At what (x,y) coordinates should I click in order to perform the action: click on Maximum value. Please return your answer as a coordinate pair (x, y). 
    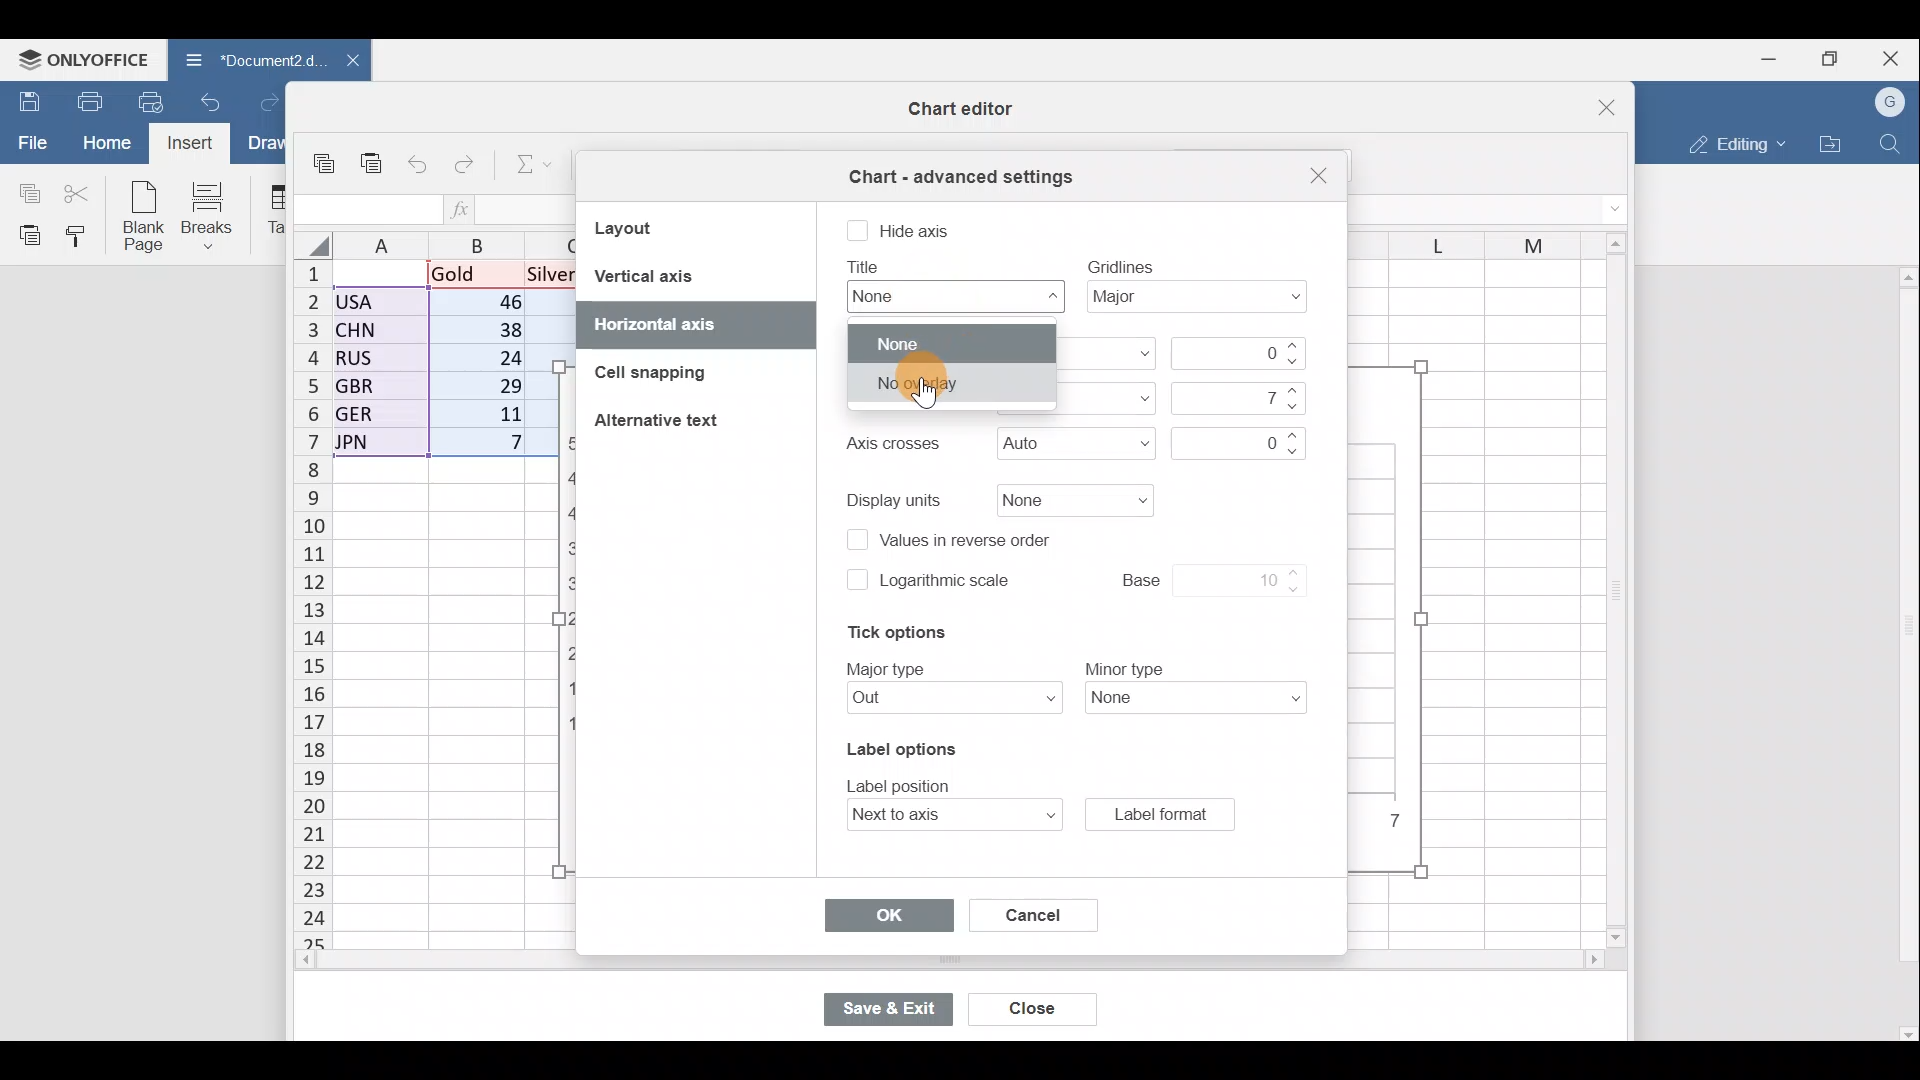
    Looking at the image, I should click on (1234, 397).